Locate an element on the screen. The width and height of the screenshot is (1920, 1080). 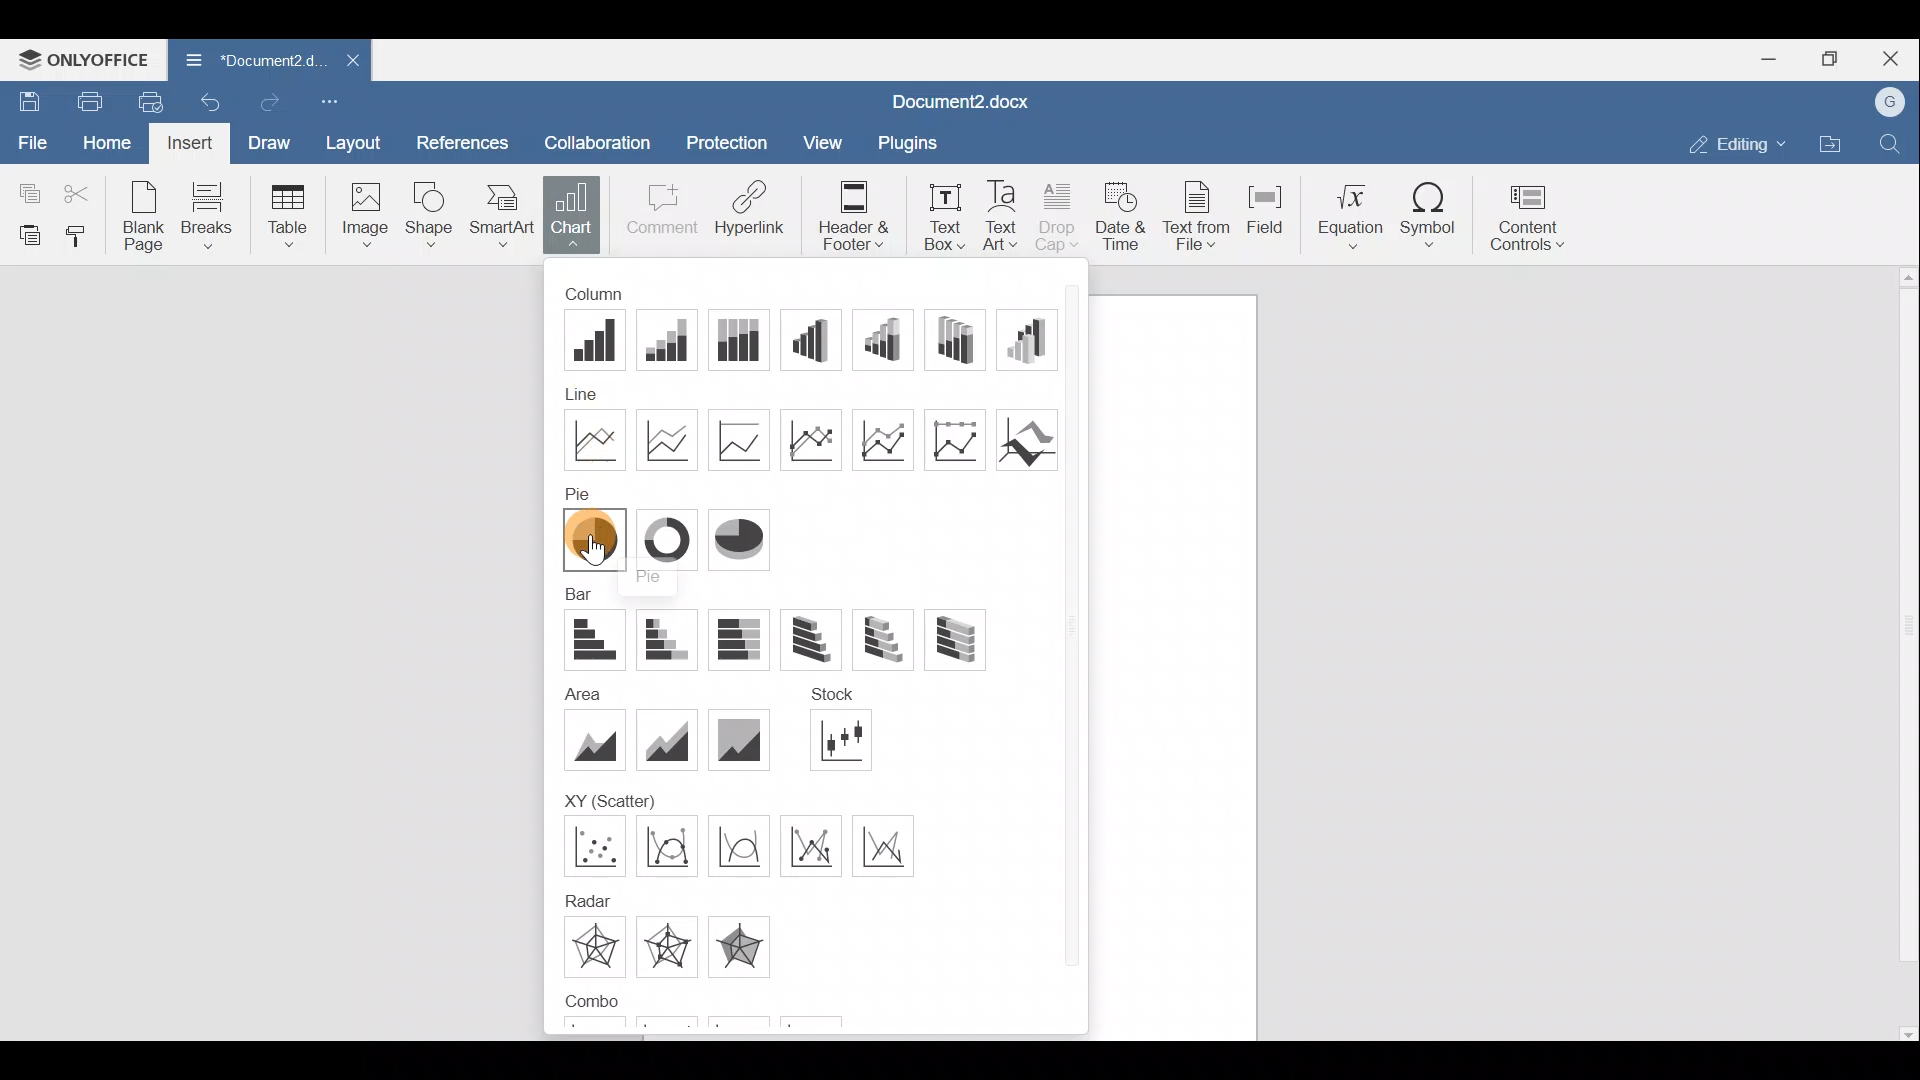
Line is located at coordinates (595, 395).